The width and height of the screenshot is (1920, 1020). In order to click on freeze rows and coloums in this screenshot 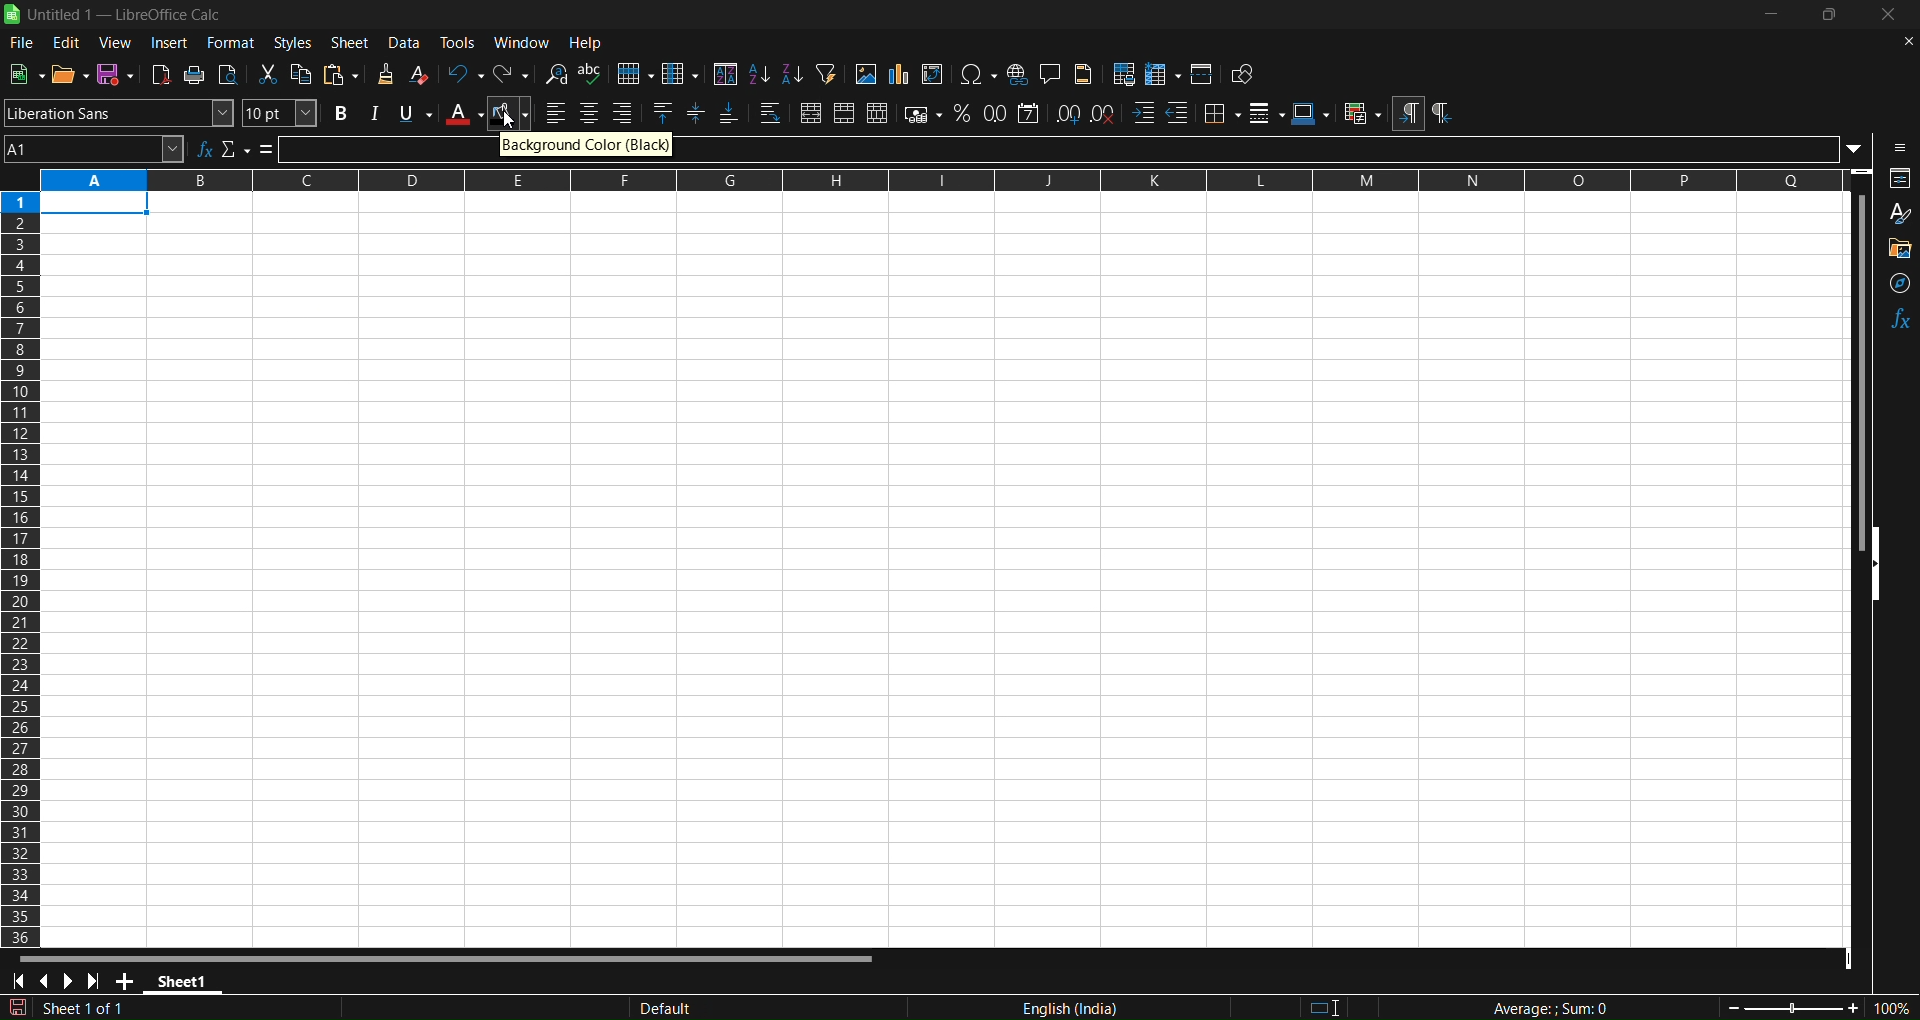, I will do `click(1163, 74)`.